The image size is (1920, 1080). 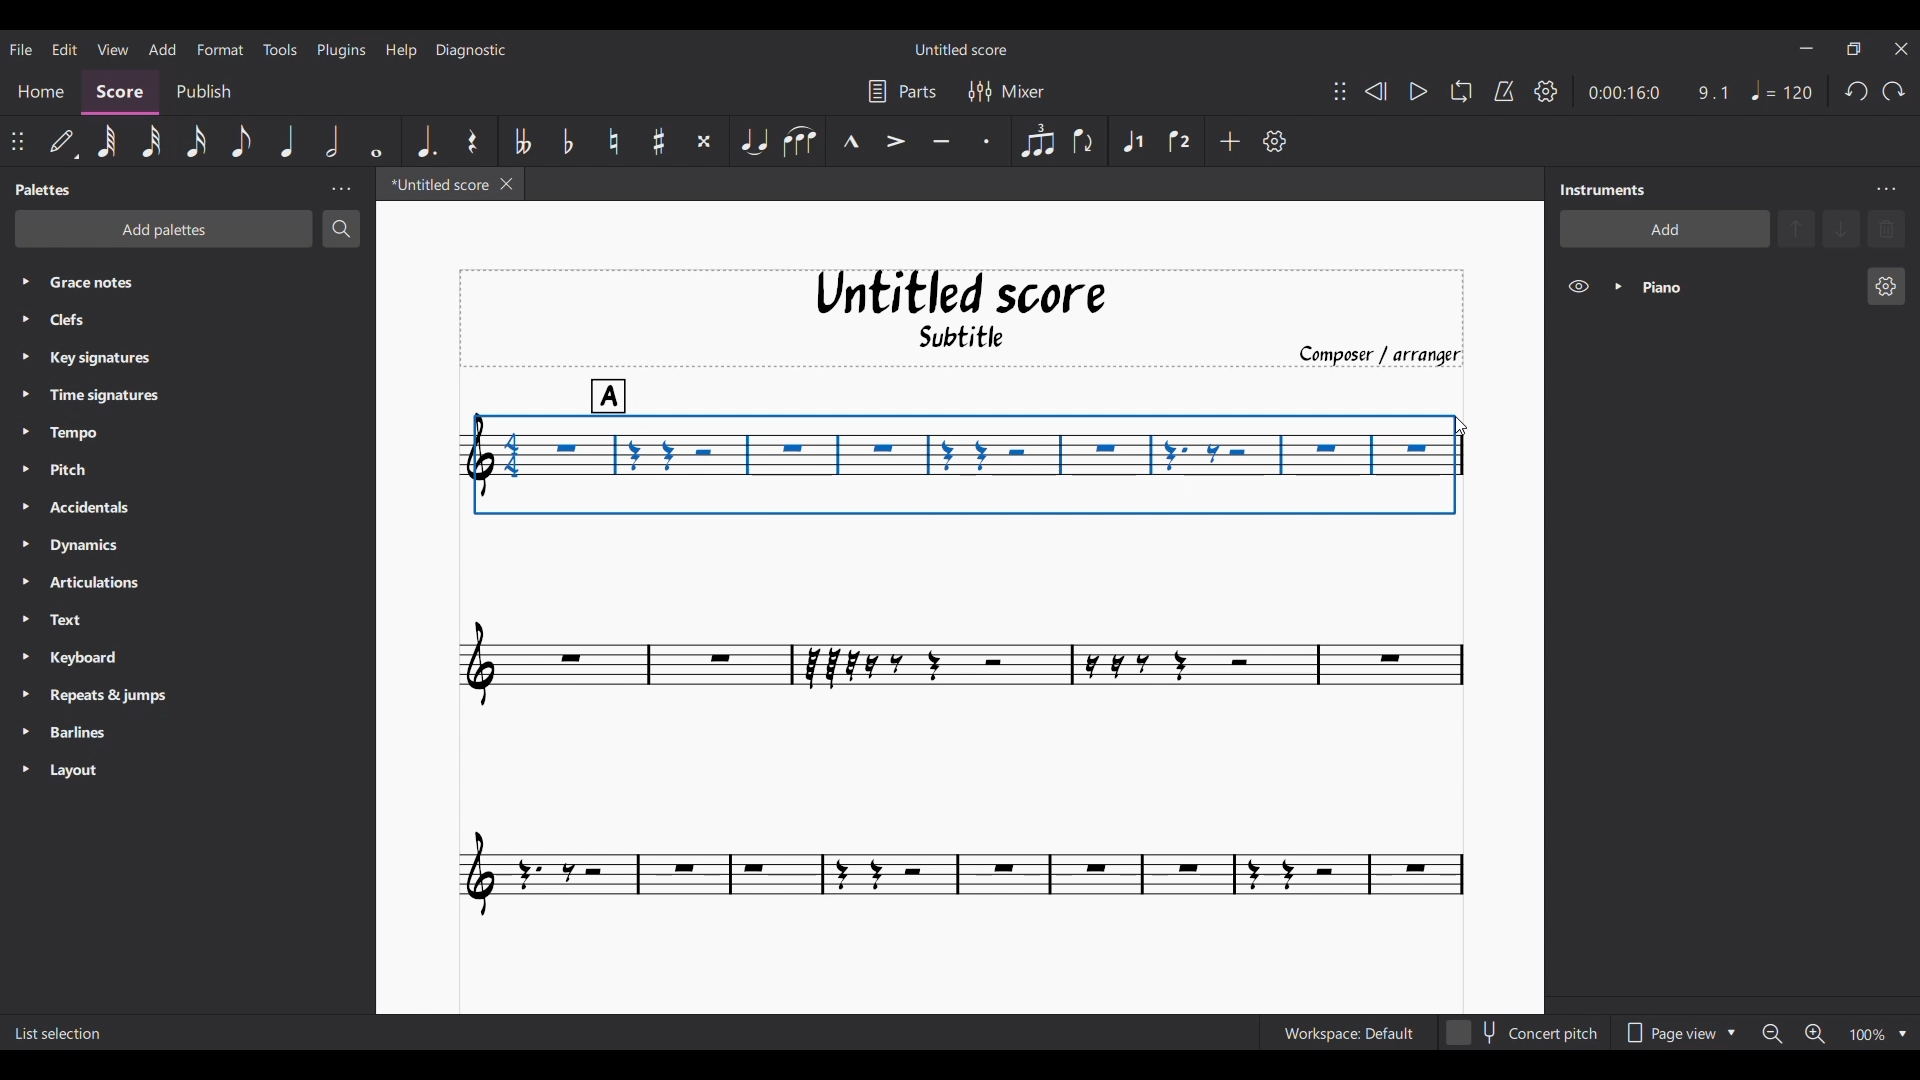 I want to click on Default, so click(x=62, y=140).